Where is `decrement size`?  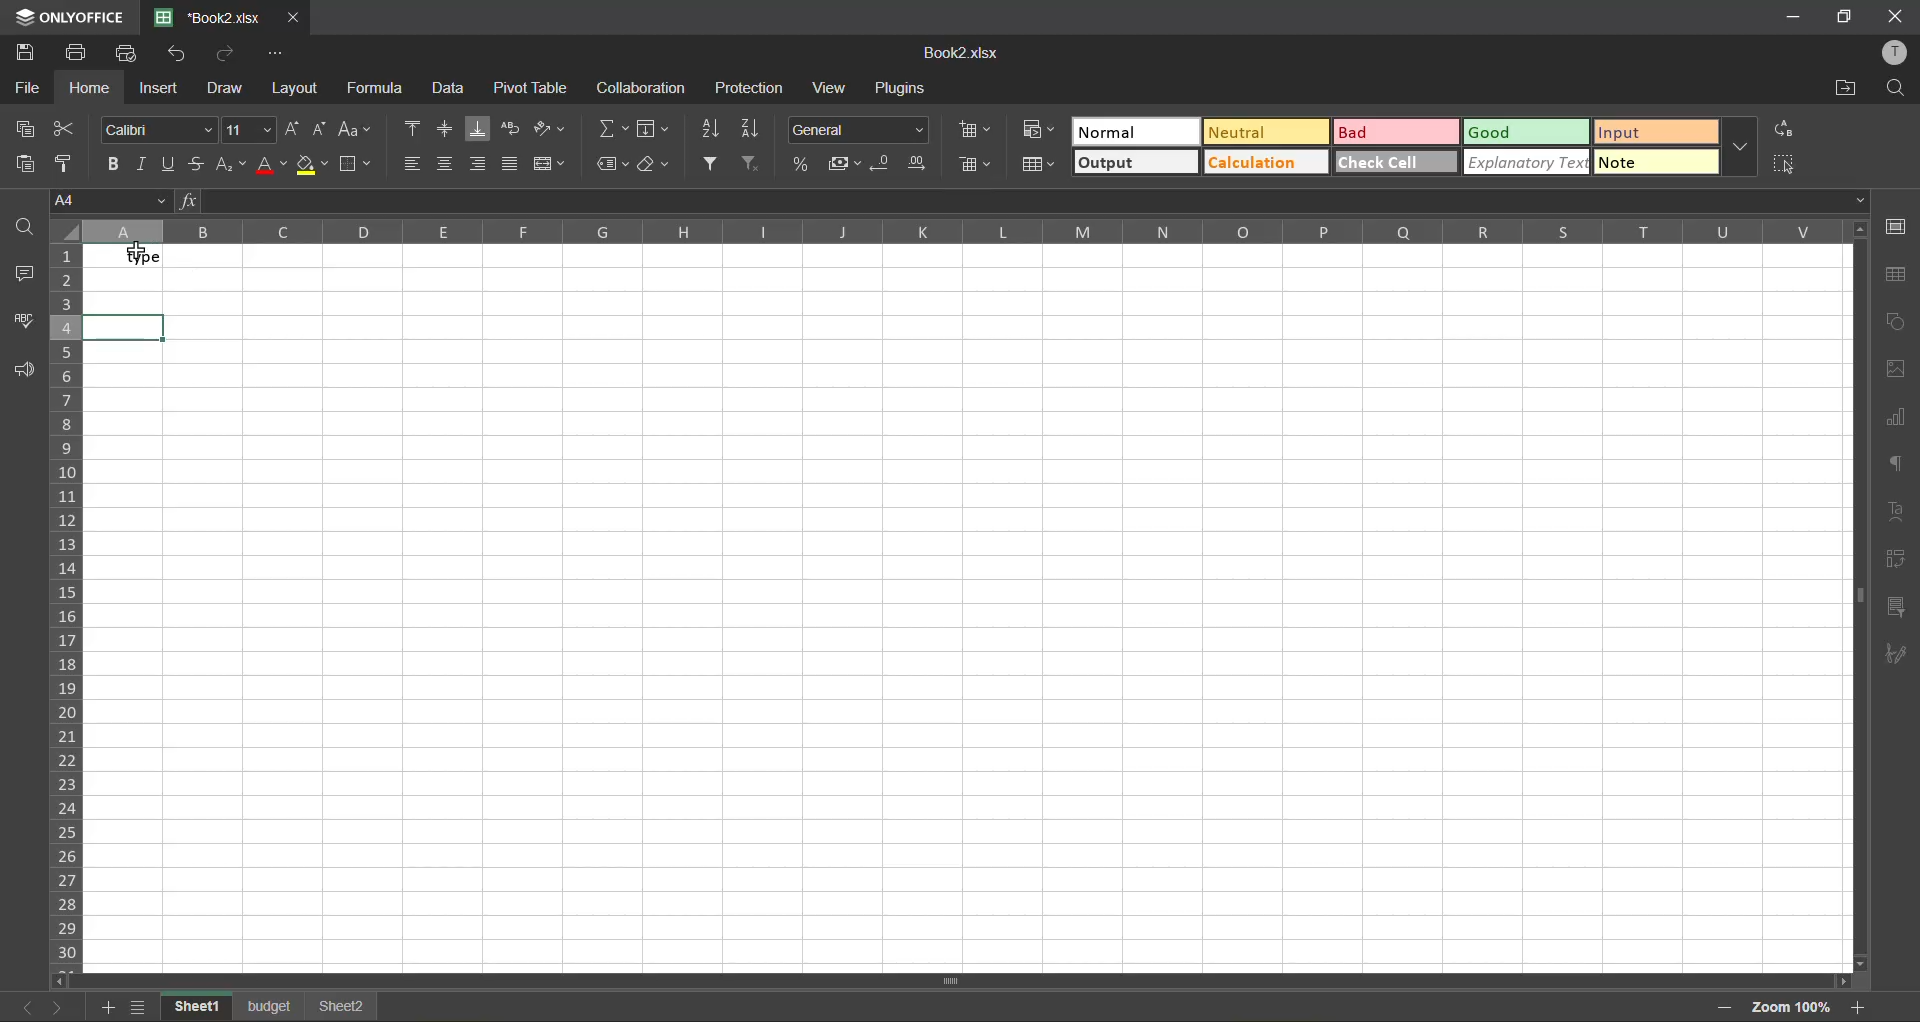 decrement size is located at coordinates (322, 129).